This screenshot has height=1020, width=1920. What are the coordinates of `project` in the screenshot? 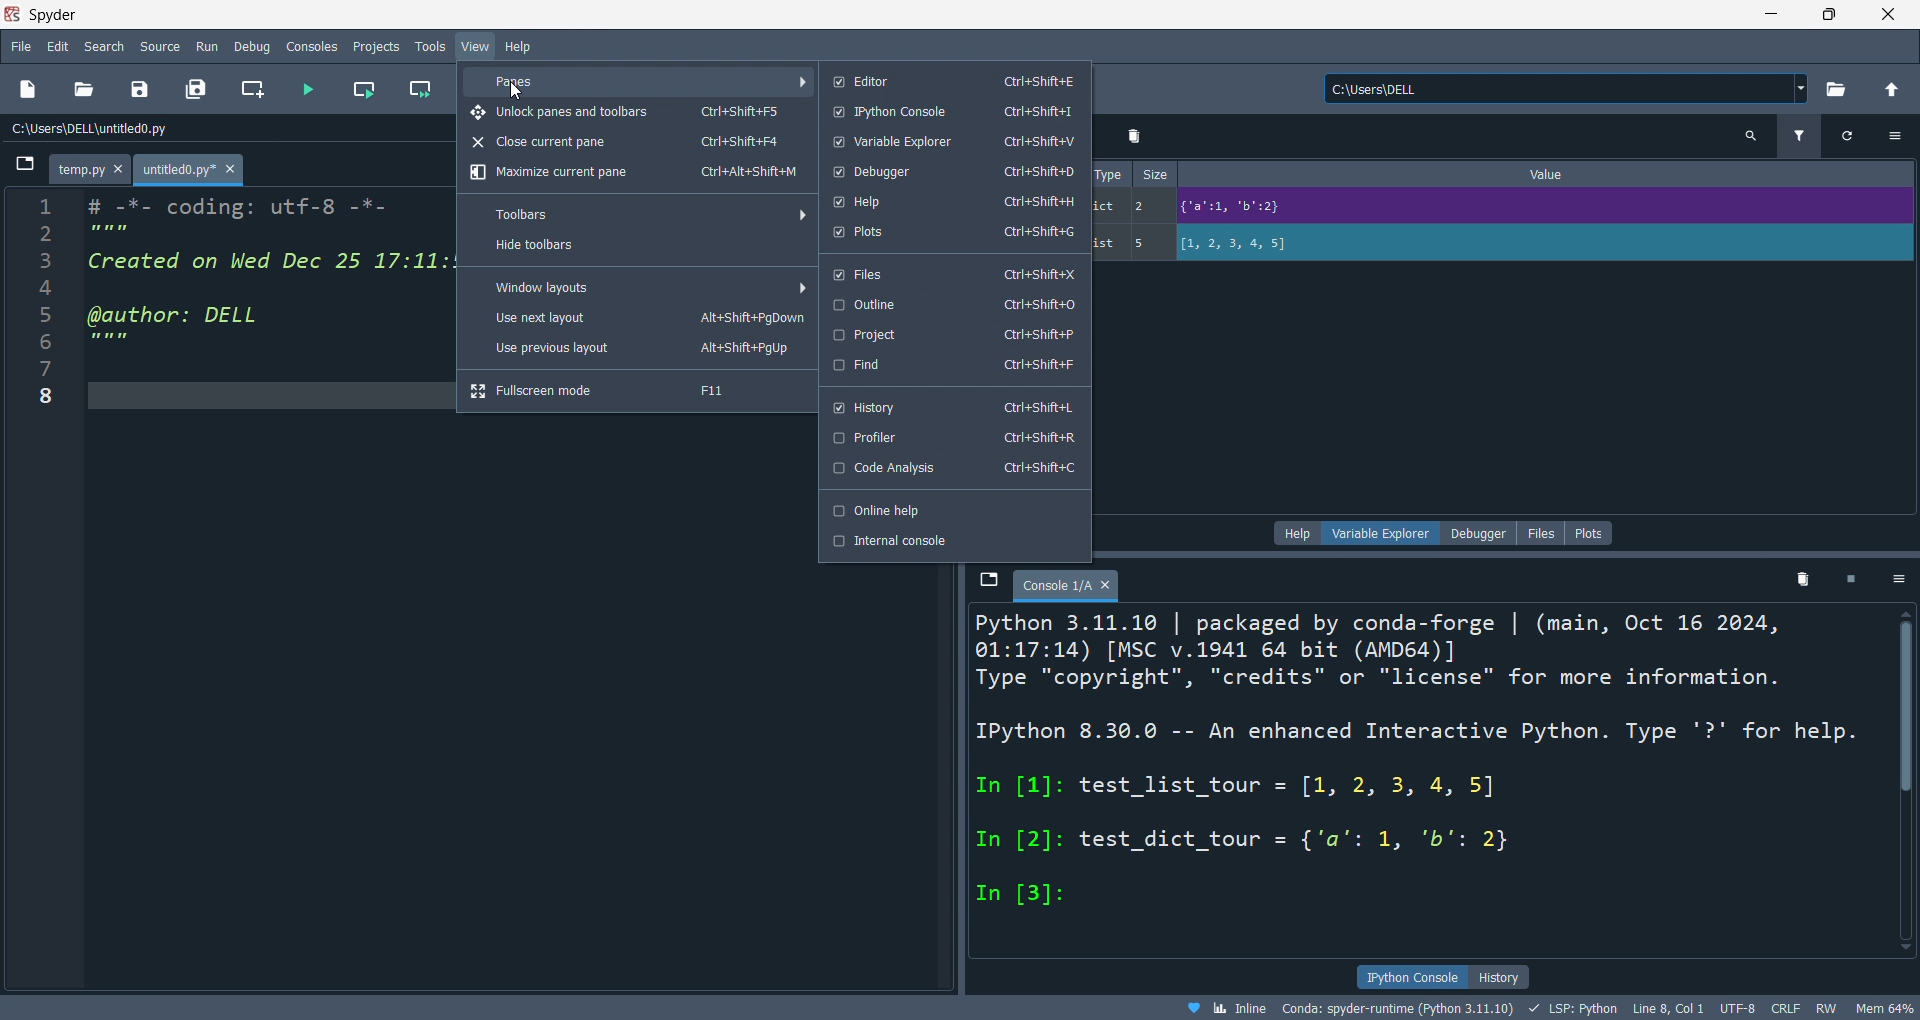 It's located at (953, 335).